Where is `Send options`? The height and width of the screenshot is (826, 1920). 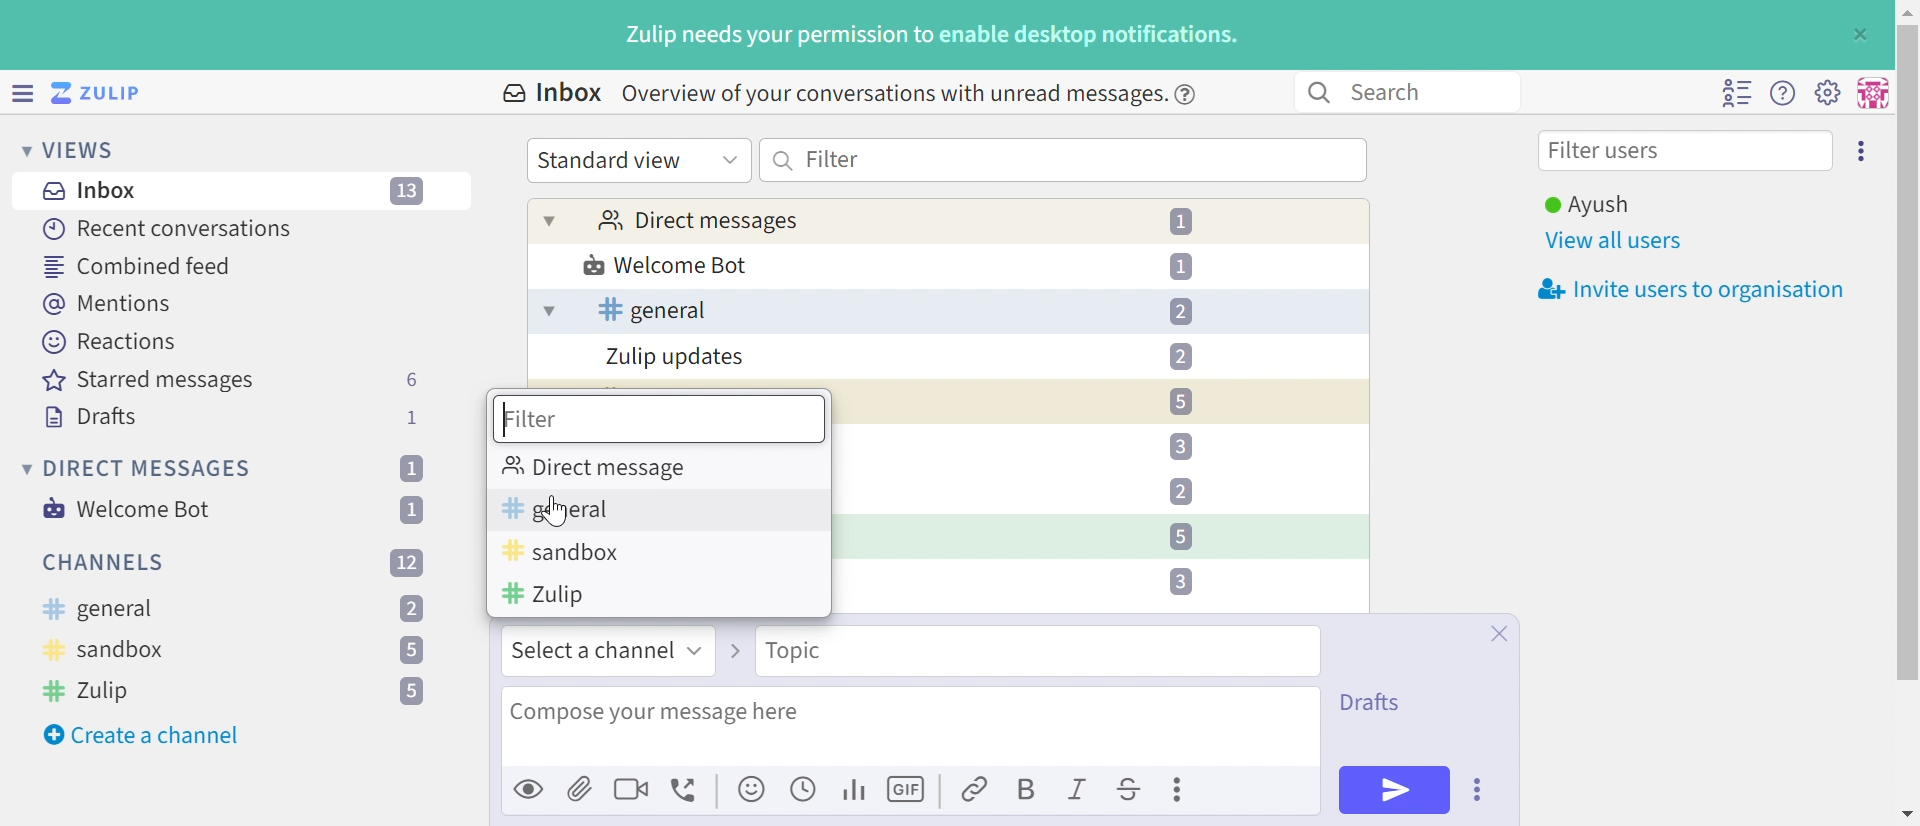
Send options is located at coordinates (1479, 790).